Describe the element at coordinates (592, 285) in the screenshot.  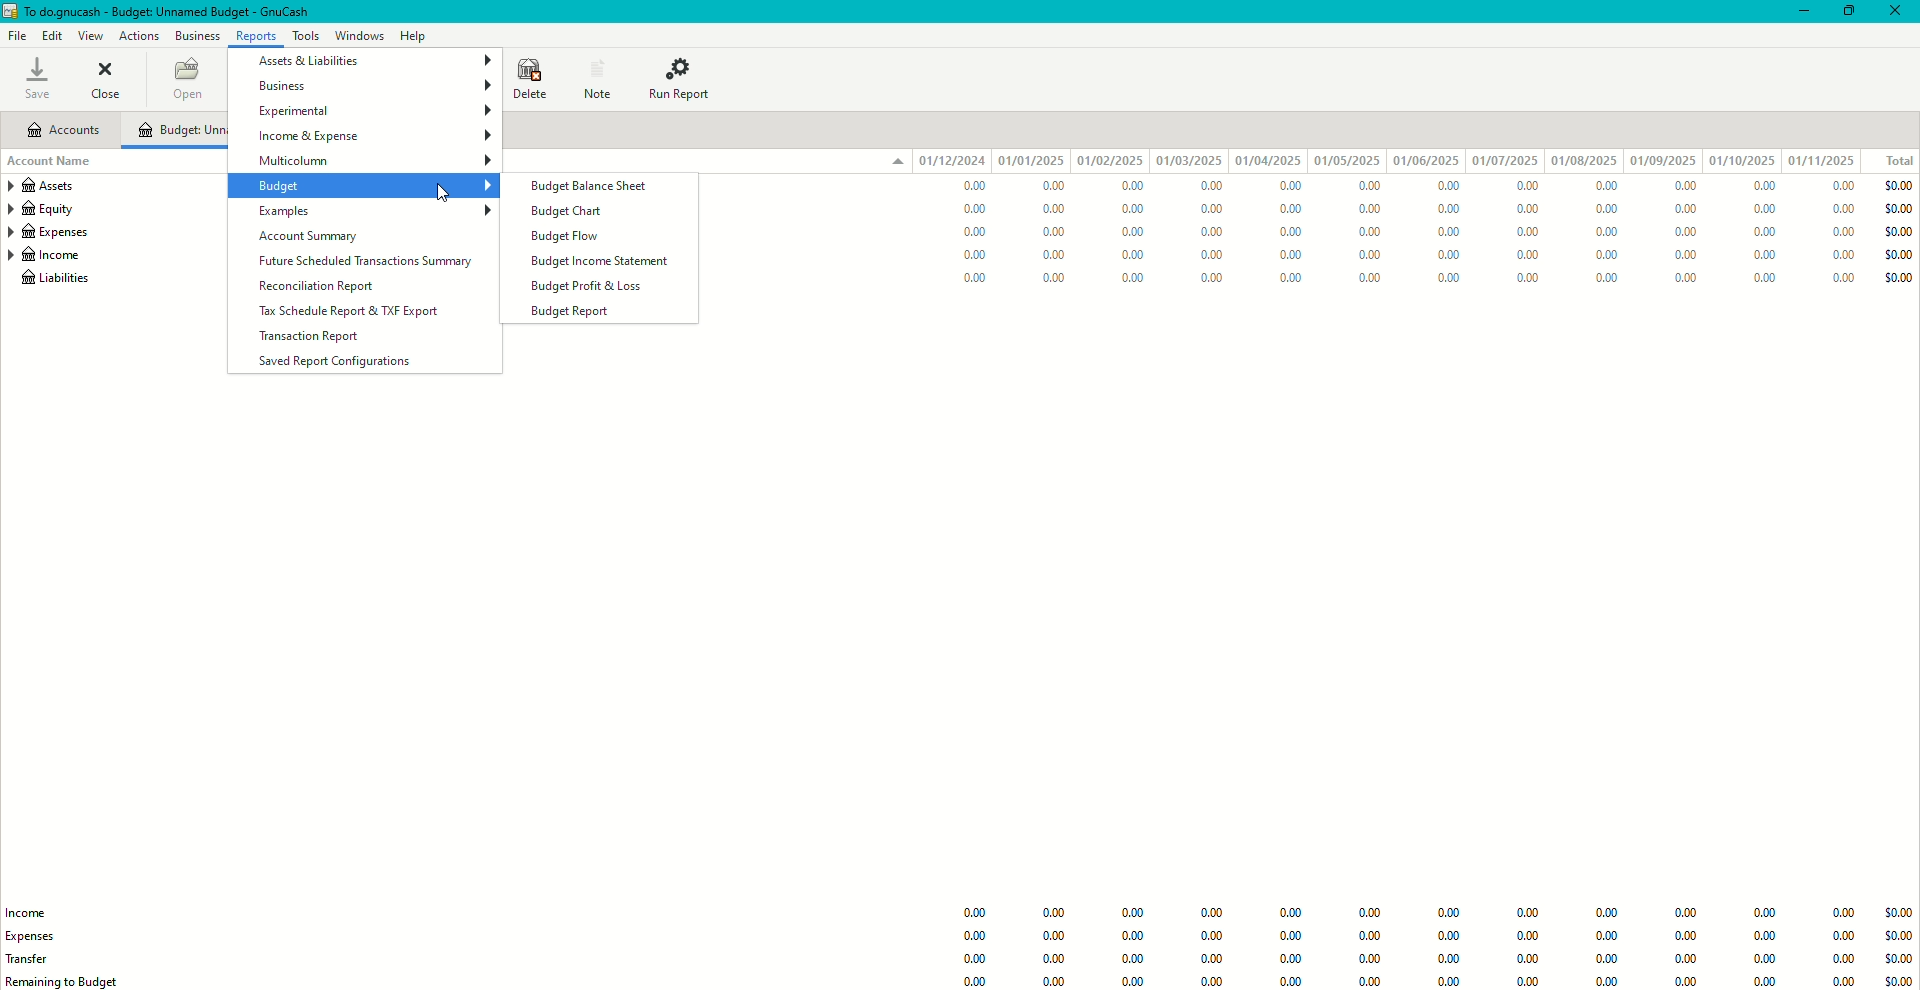
I see `Budget Profit and Loss` at that location.